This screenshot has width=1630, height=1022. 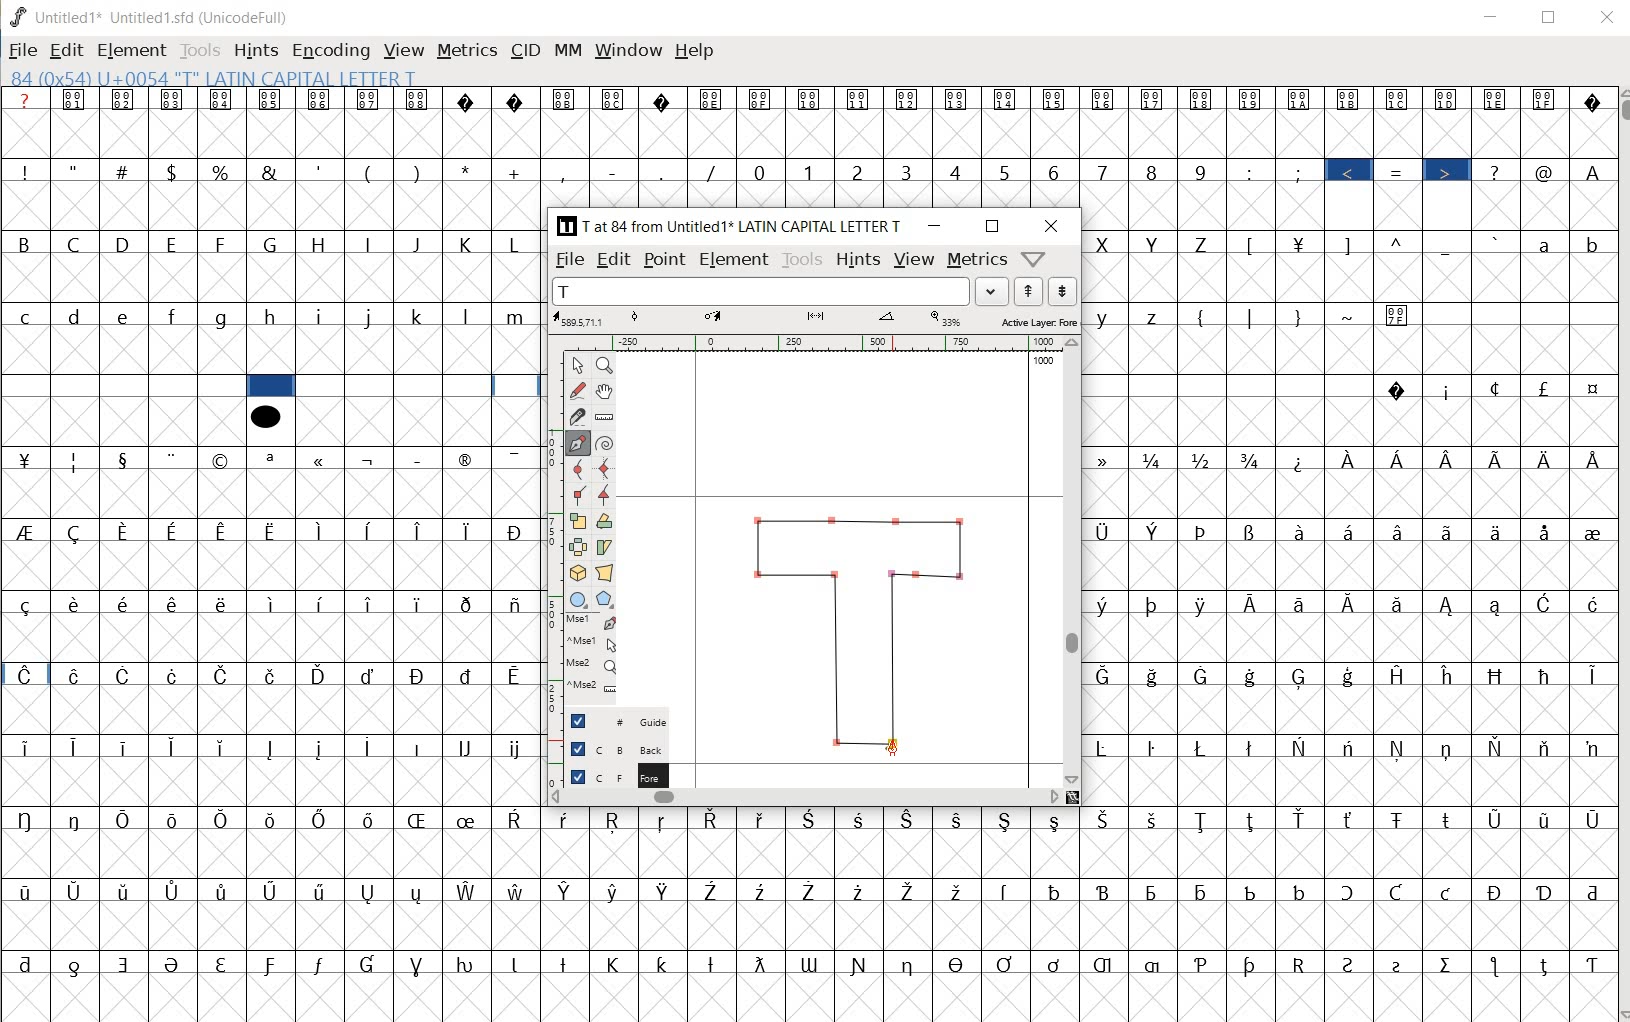 I want to click on Symbol, so click(x=1300, y=530).